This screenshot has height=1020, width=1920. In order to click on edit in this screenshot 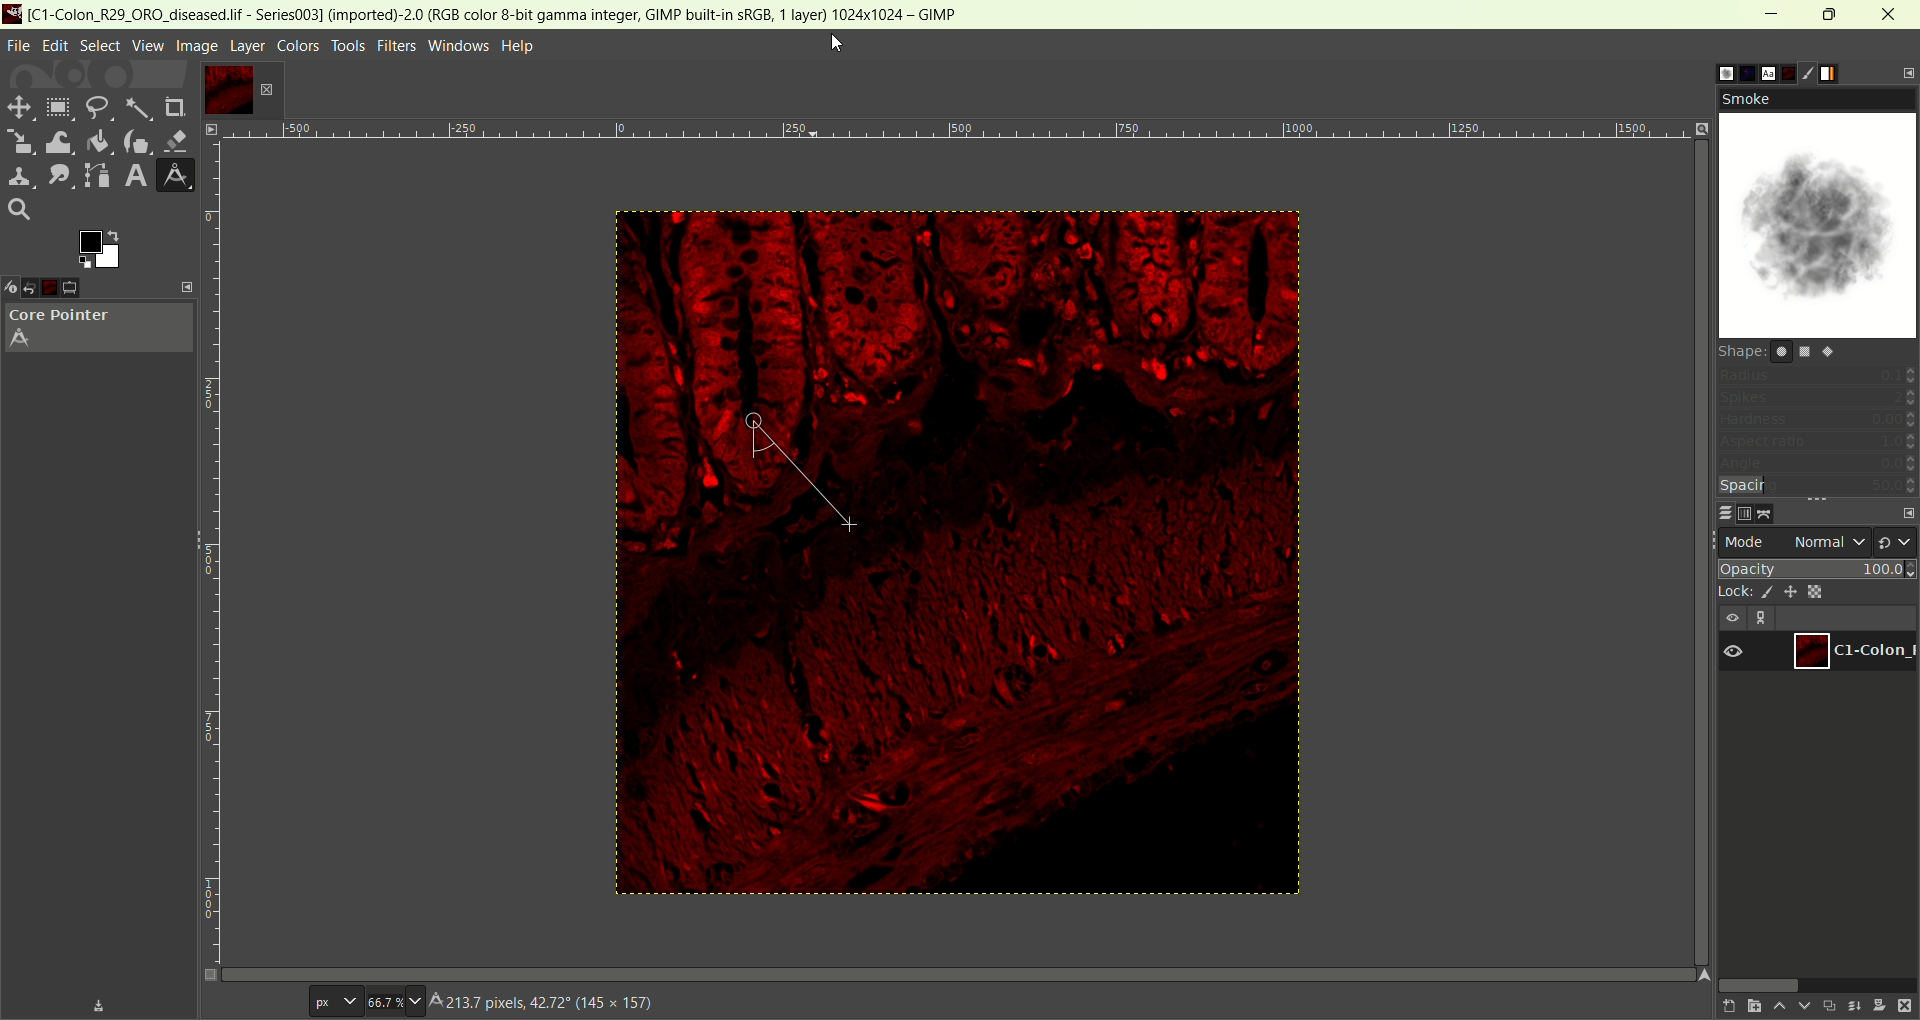, I will do `click(56, 46)`.